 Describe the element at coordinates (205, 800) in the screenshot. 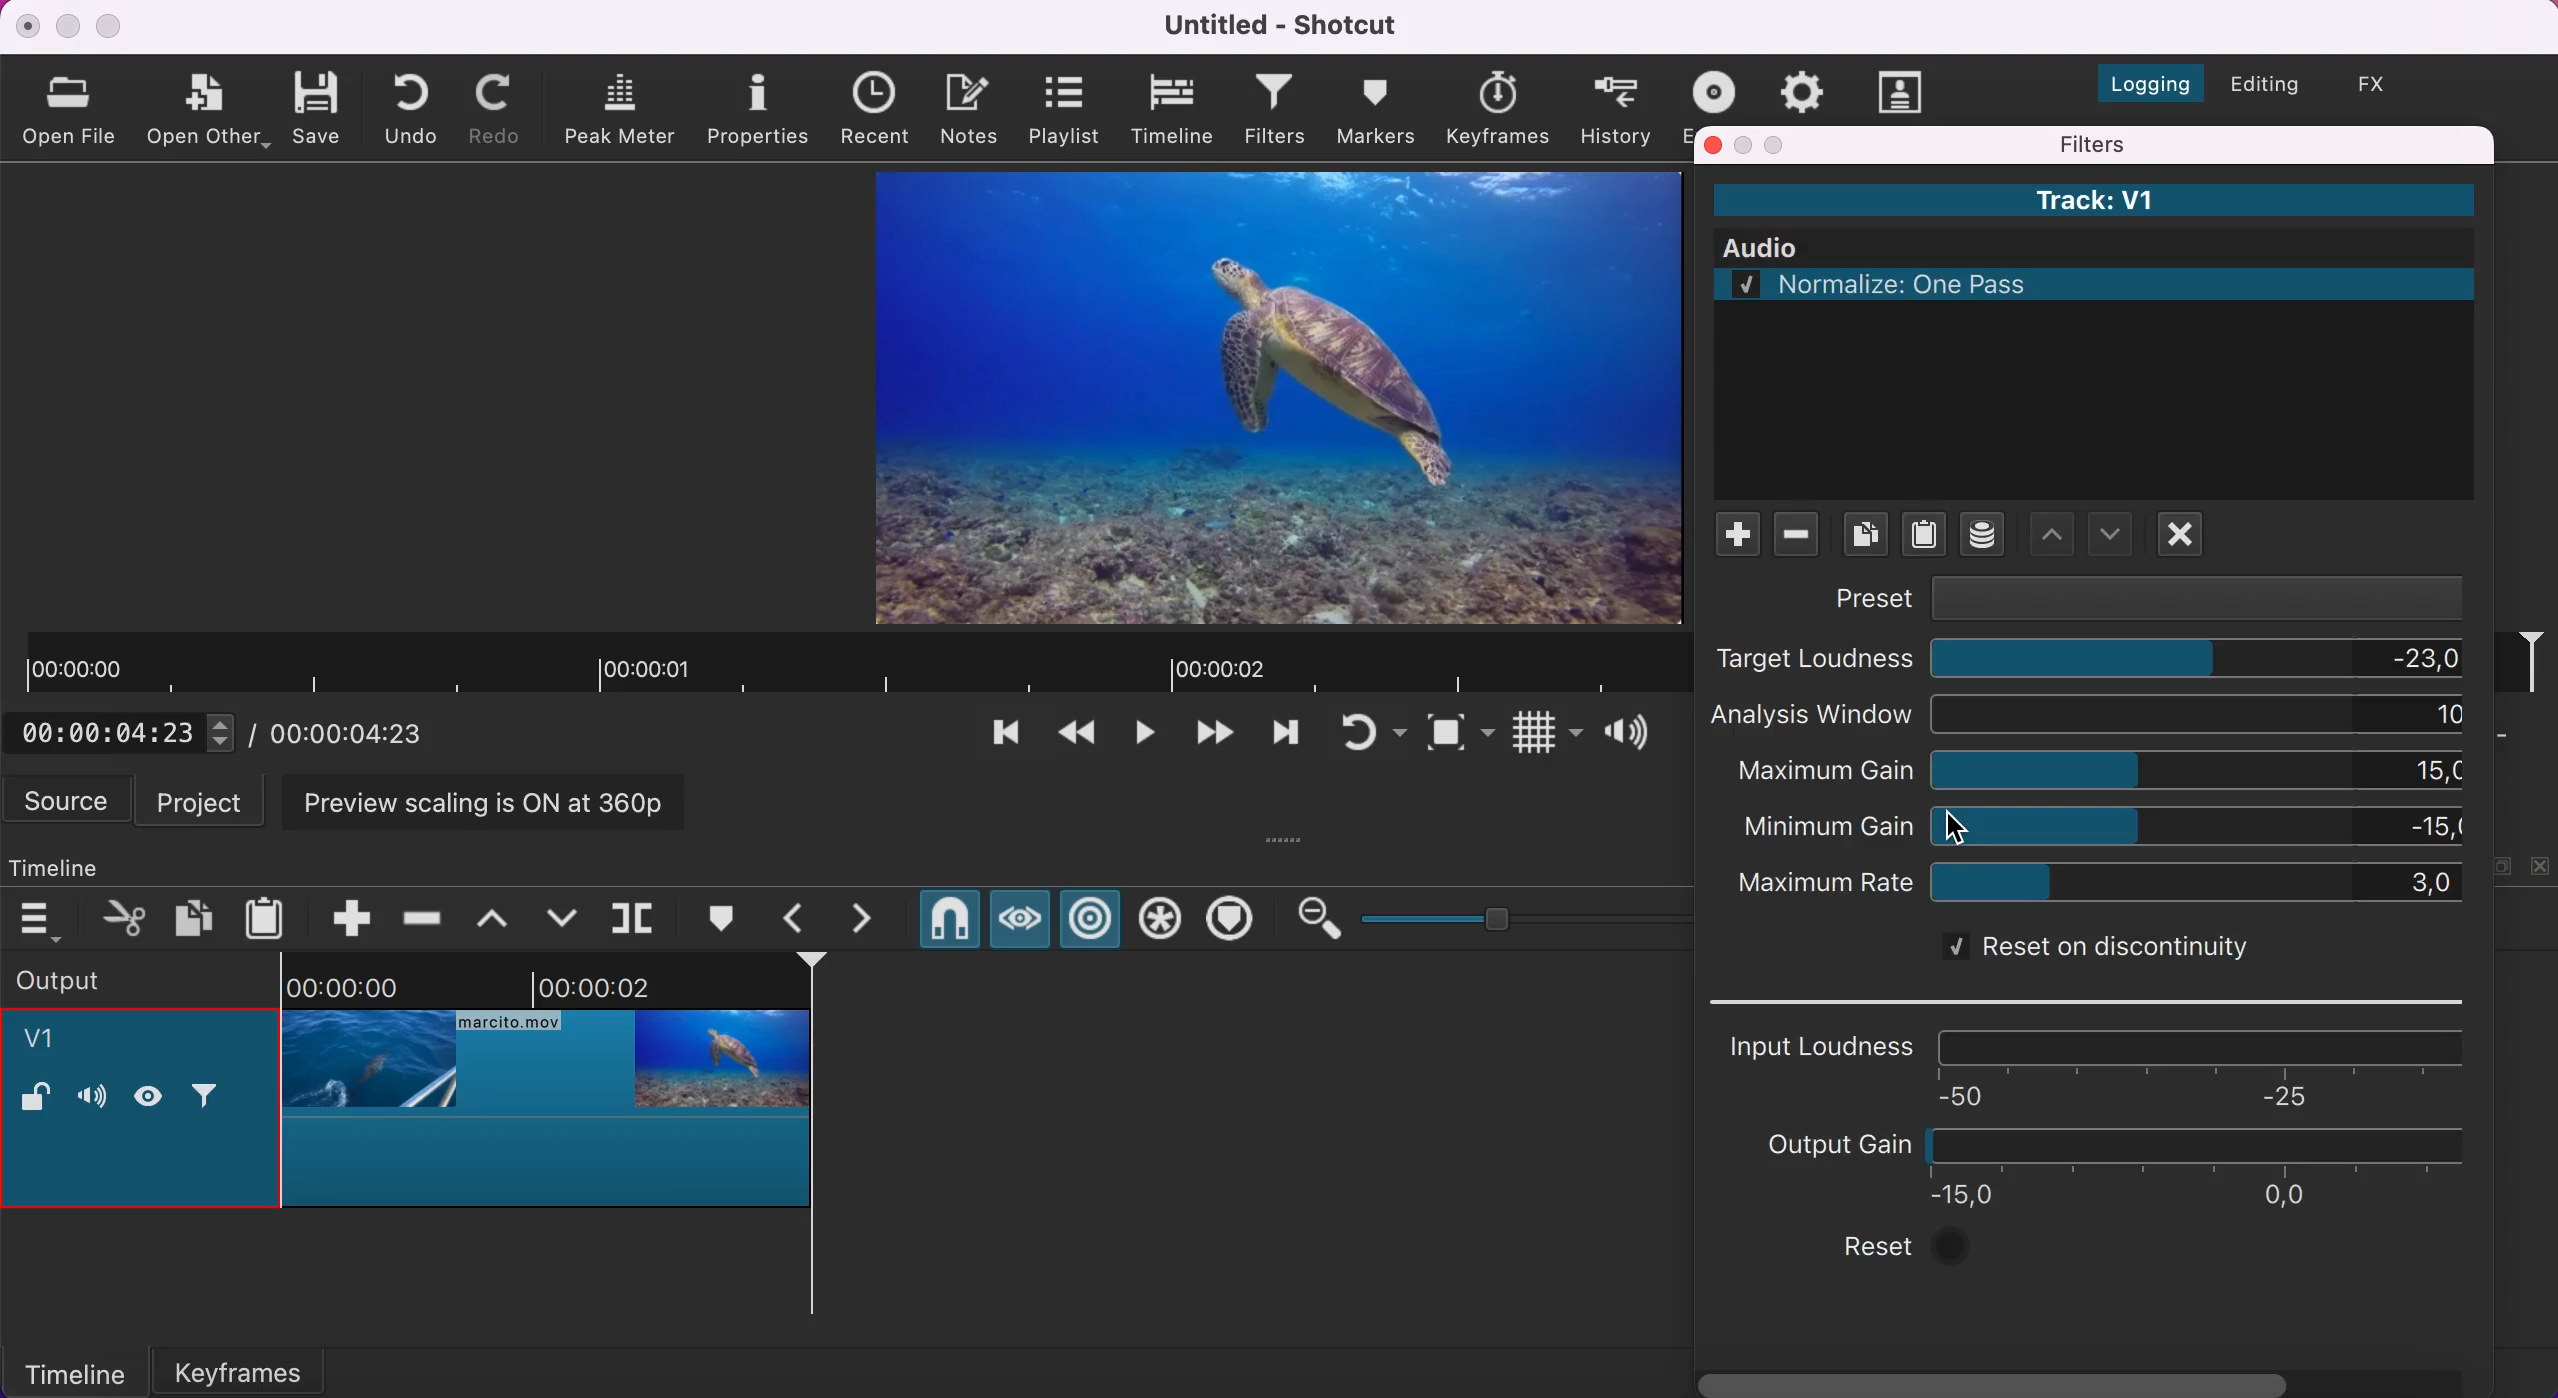

I see `project` at that location.